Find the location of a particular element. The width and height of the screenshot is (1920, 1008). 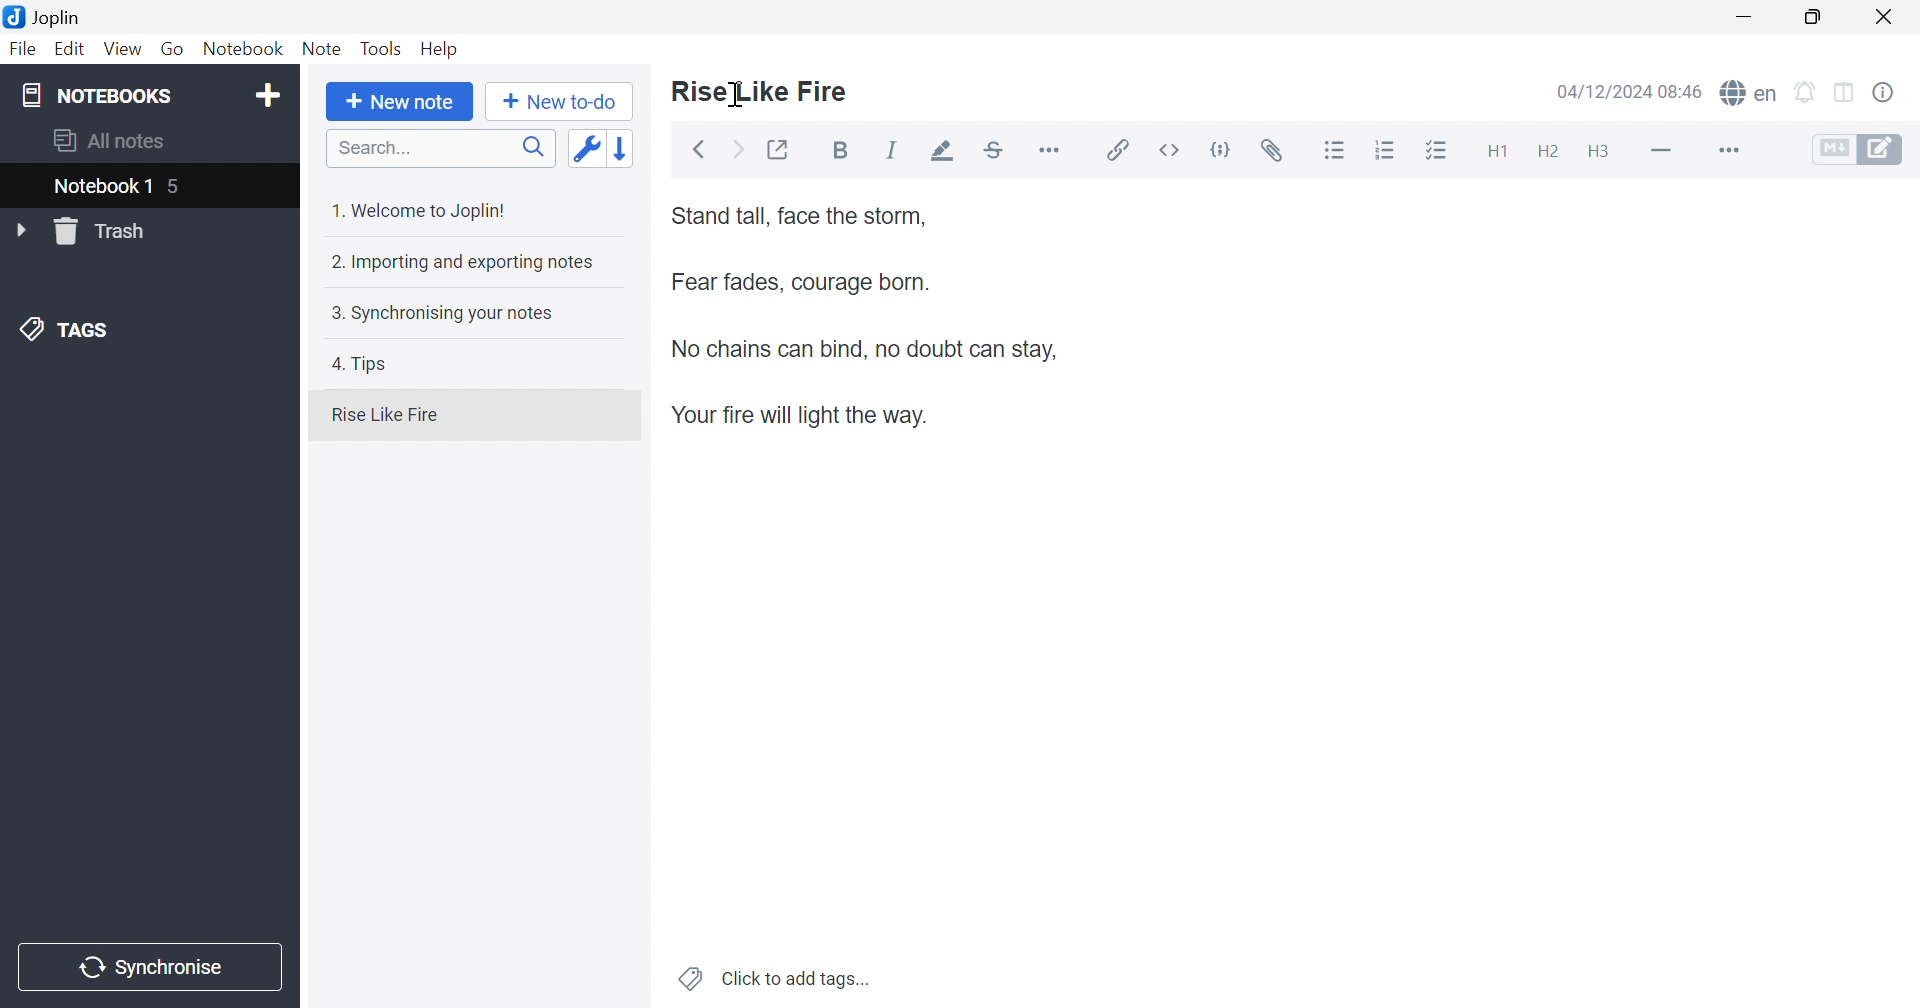

Strikethrough is located at coordinates (993, 150).